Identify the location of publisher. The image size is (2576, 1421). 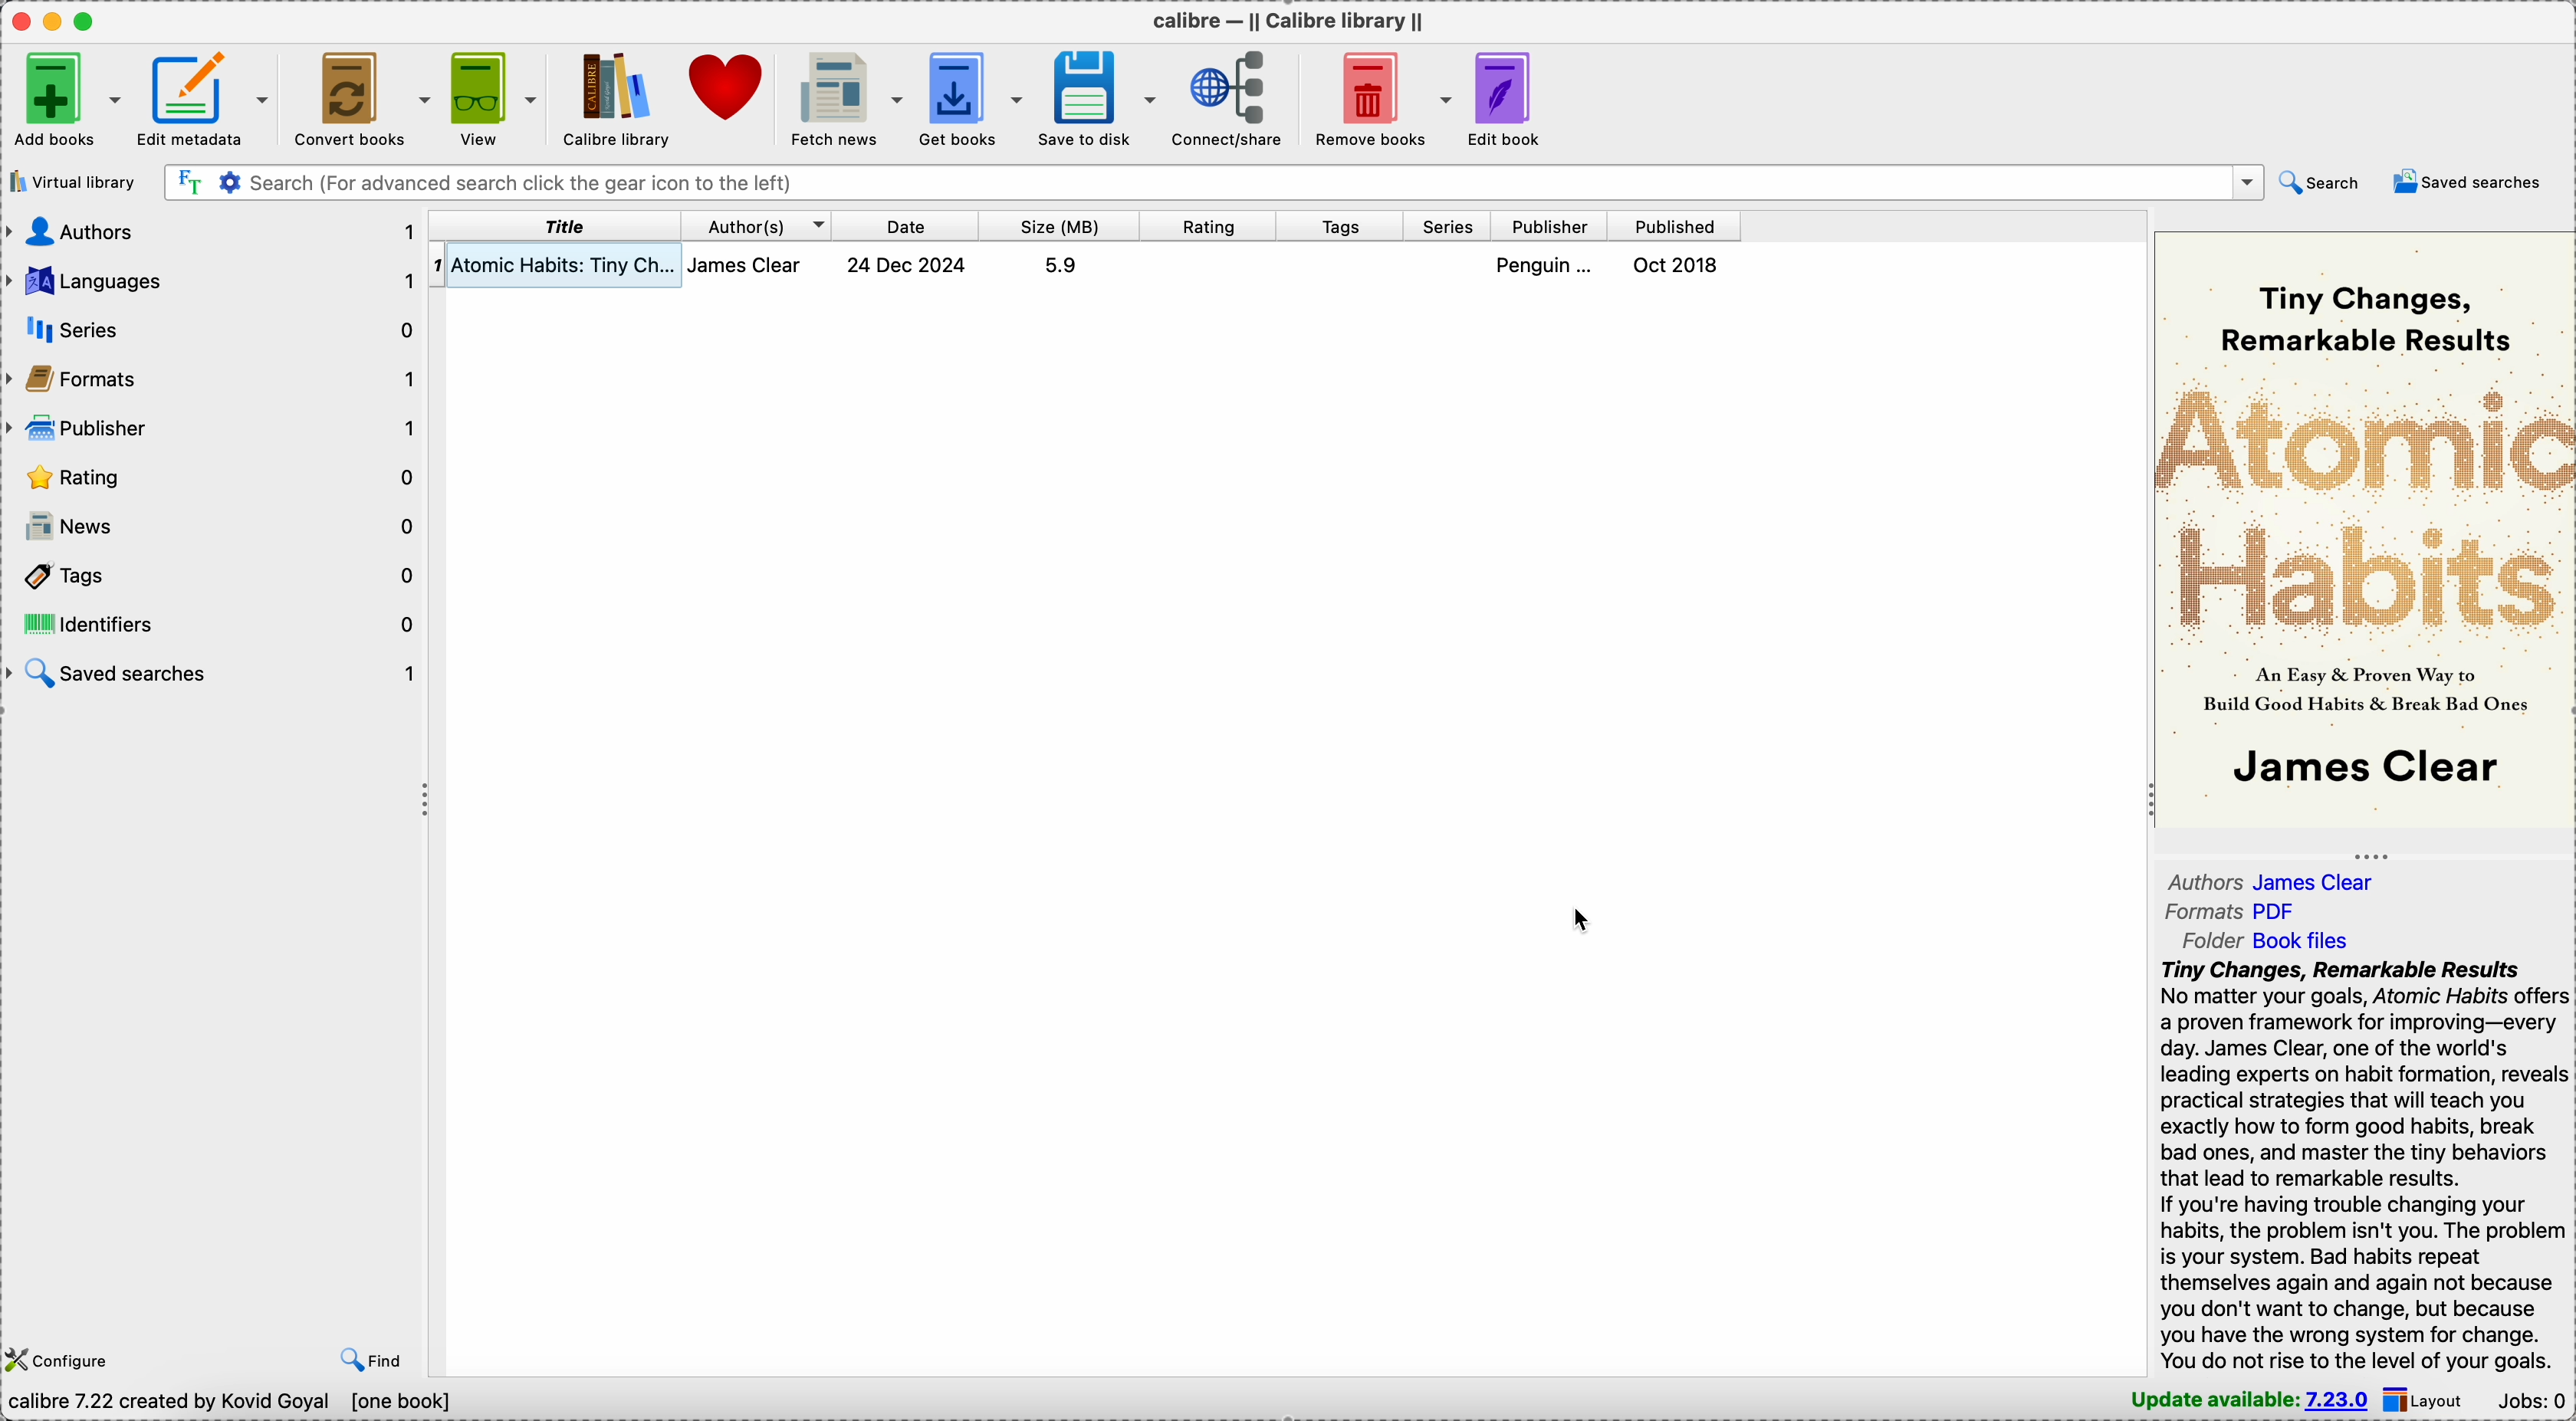
(213, 430).